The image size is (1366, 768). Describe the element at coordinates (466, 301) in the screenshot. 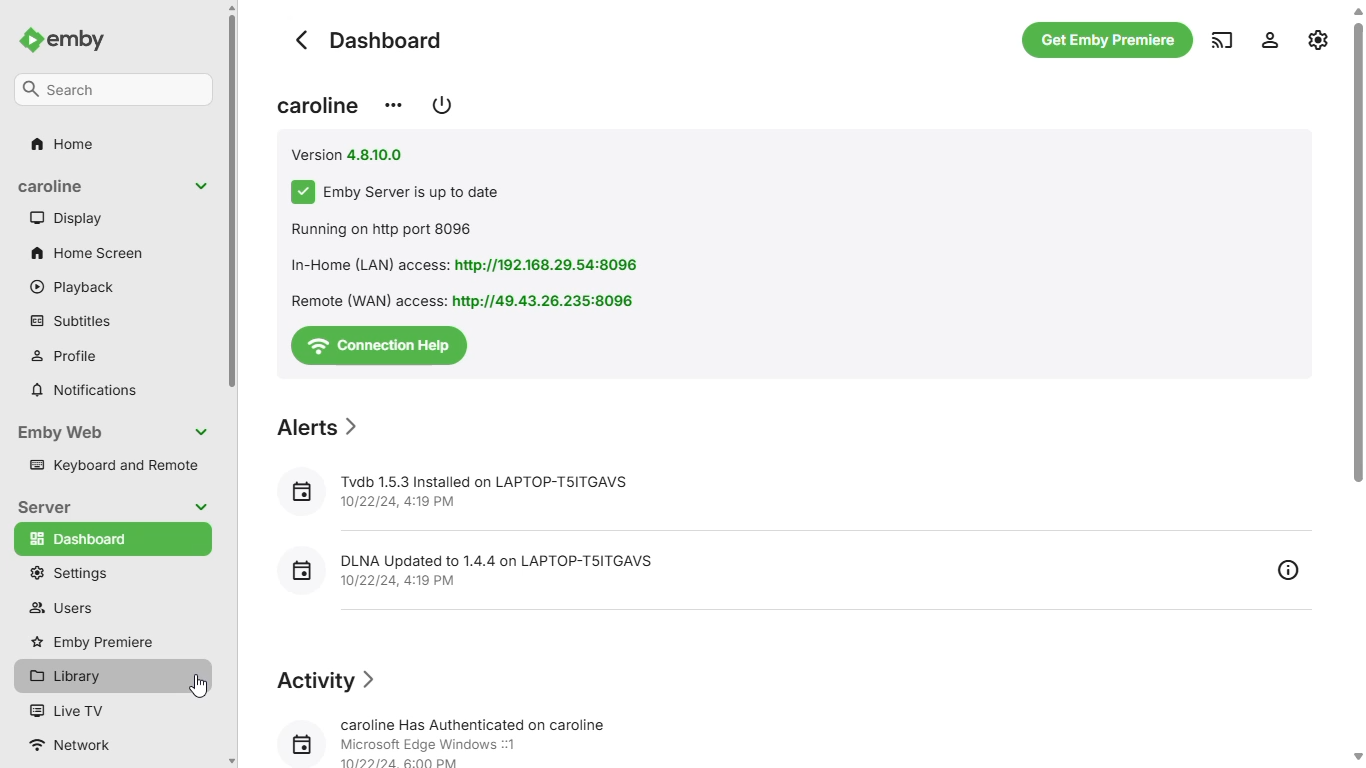

I see `Remote (WAN) access: http://49.43.26.235:8096` at that location.